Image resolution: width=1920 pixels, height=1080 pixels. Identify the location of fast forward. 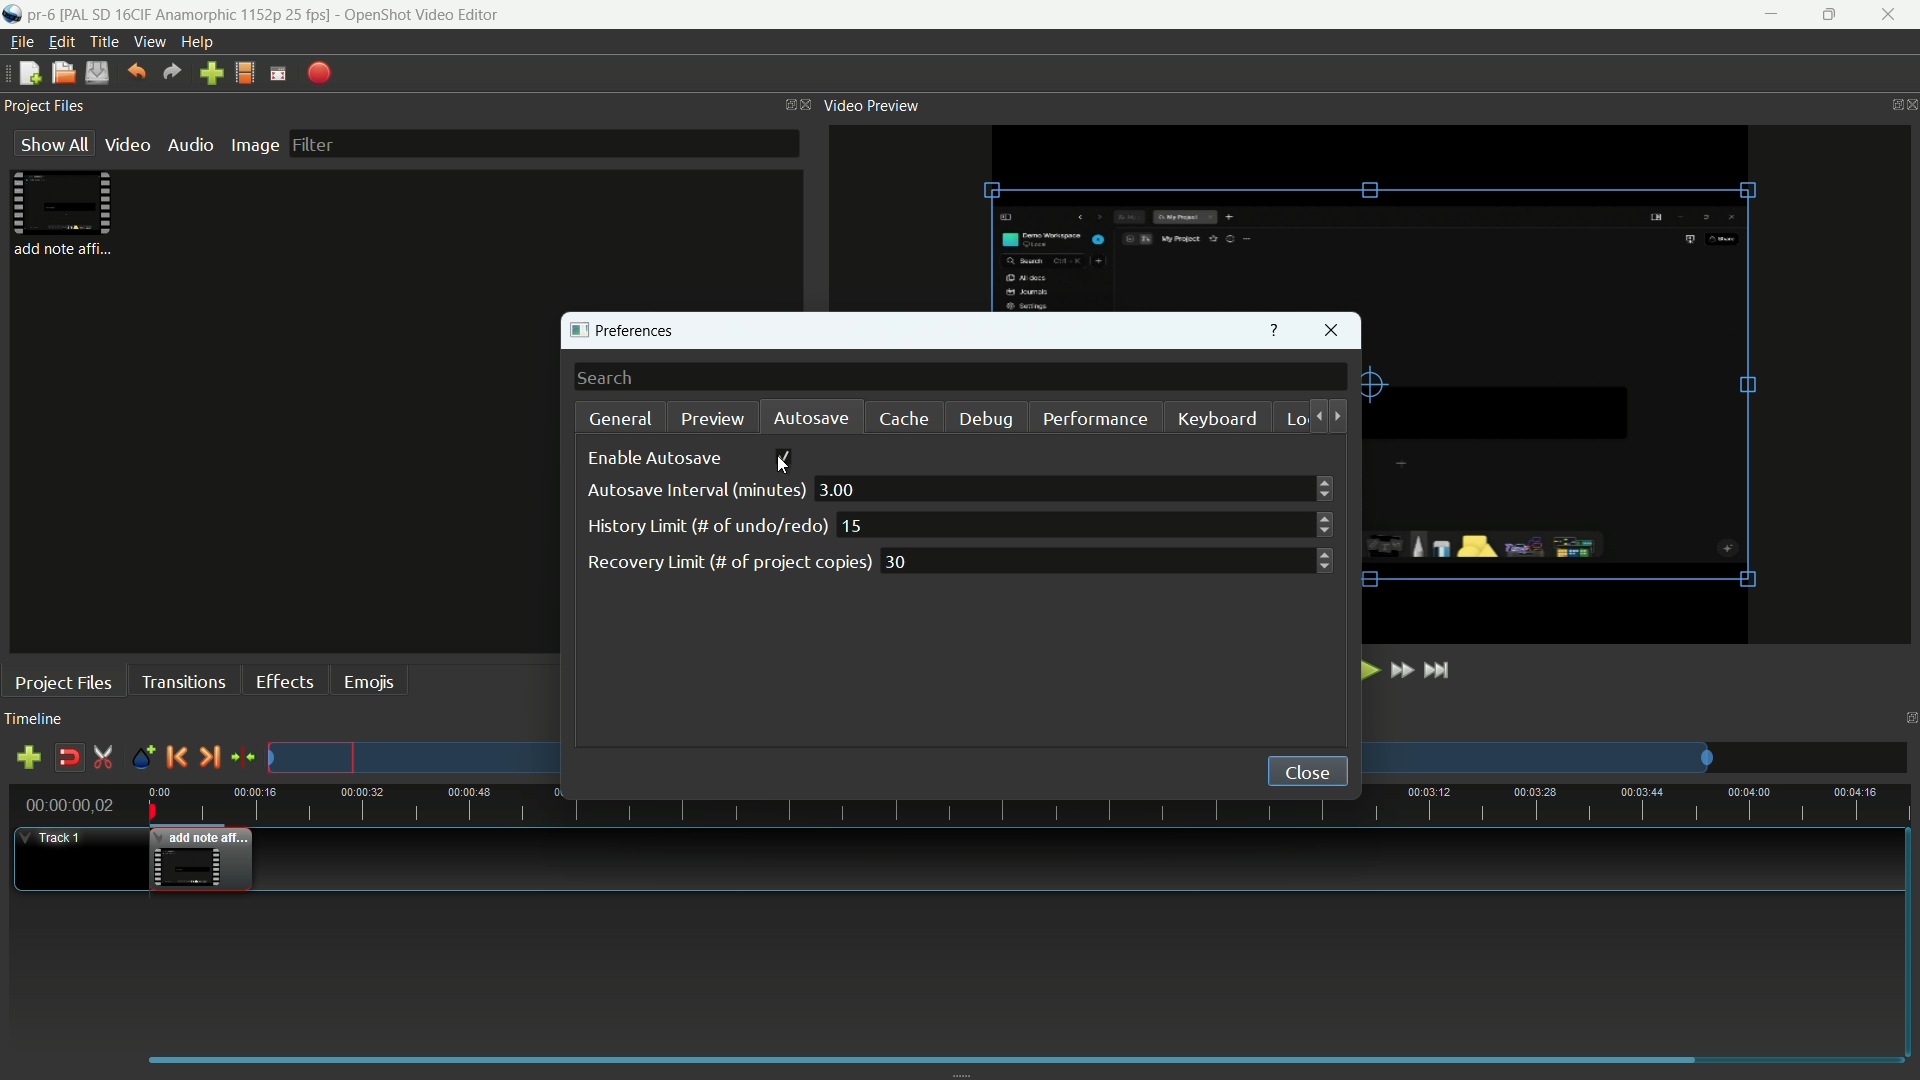
(1400, 670).